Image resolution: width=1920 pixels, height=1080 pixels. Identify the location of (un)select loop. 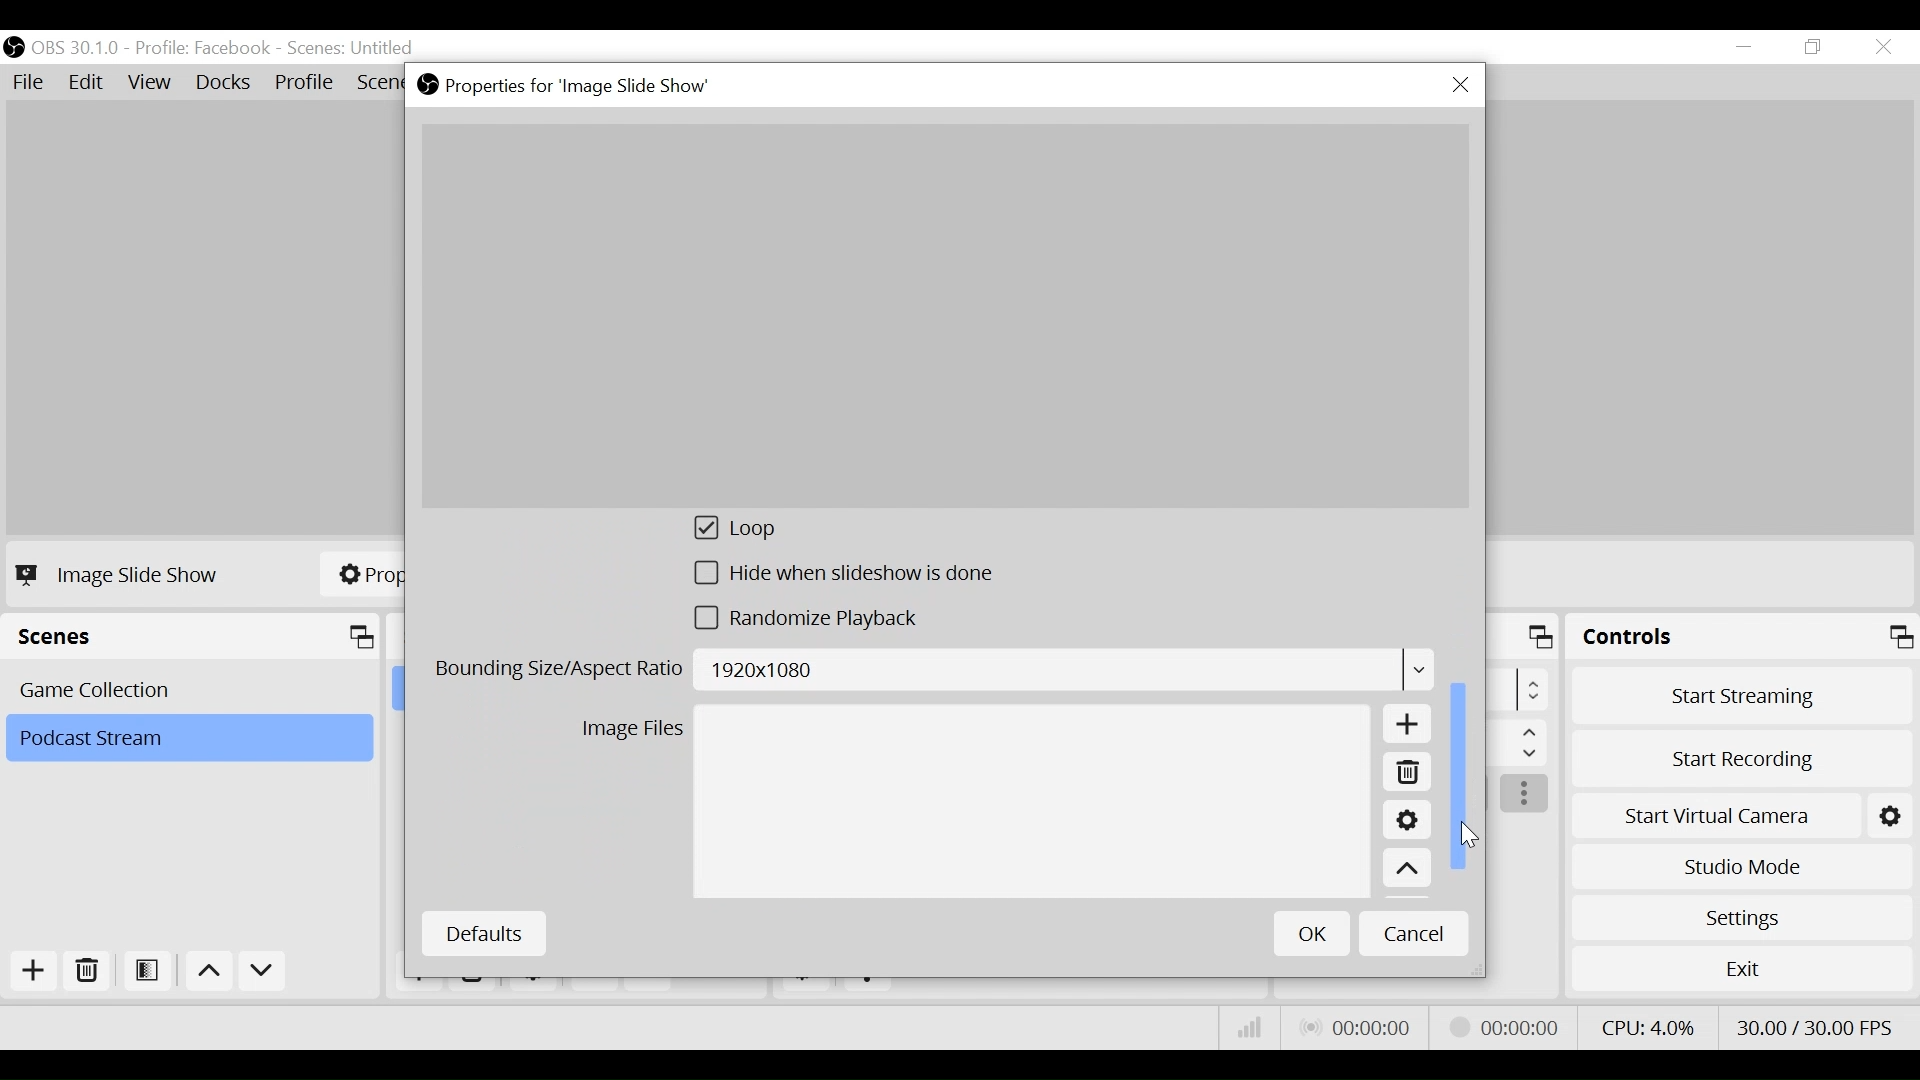
(761, 529).